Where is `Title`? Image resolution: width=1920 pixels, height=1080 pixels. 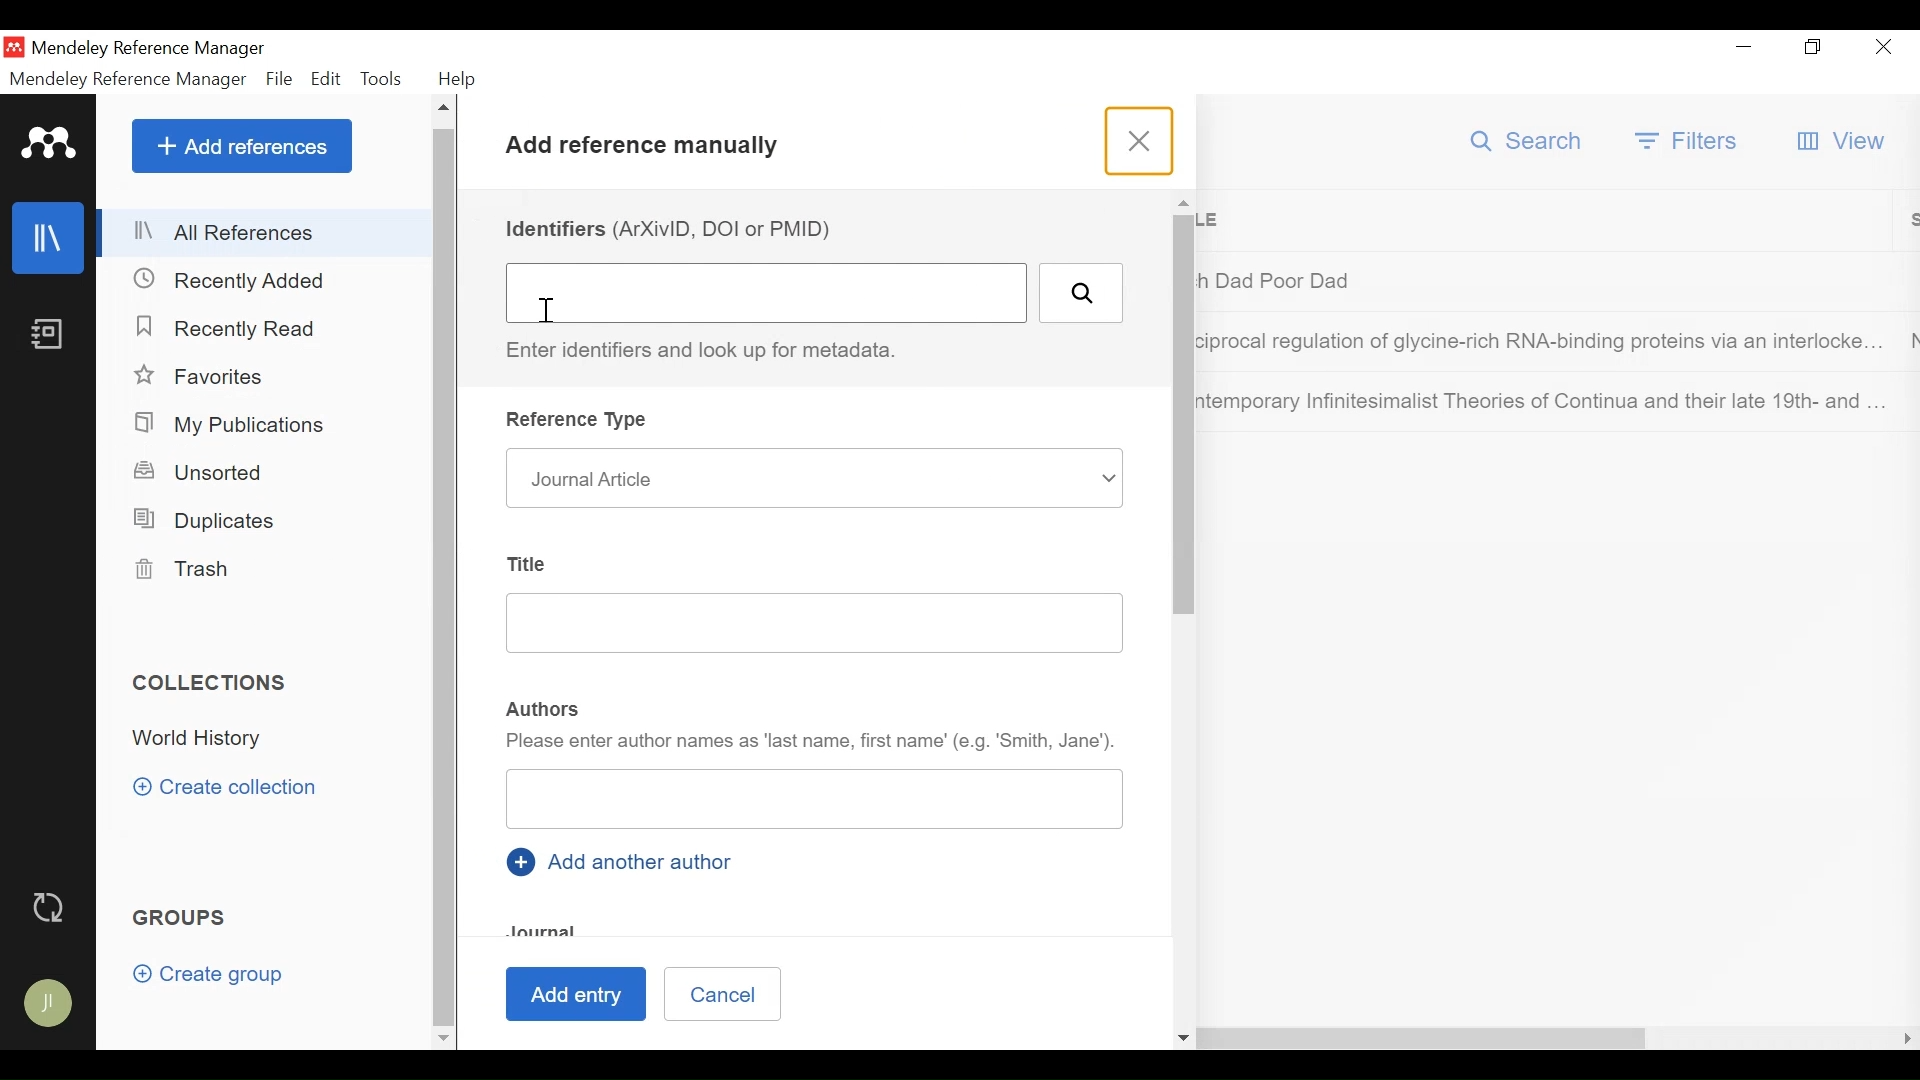
Title is located at coordinates (1552, 221).